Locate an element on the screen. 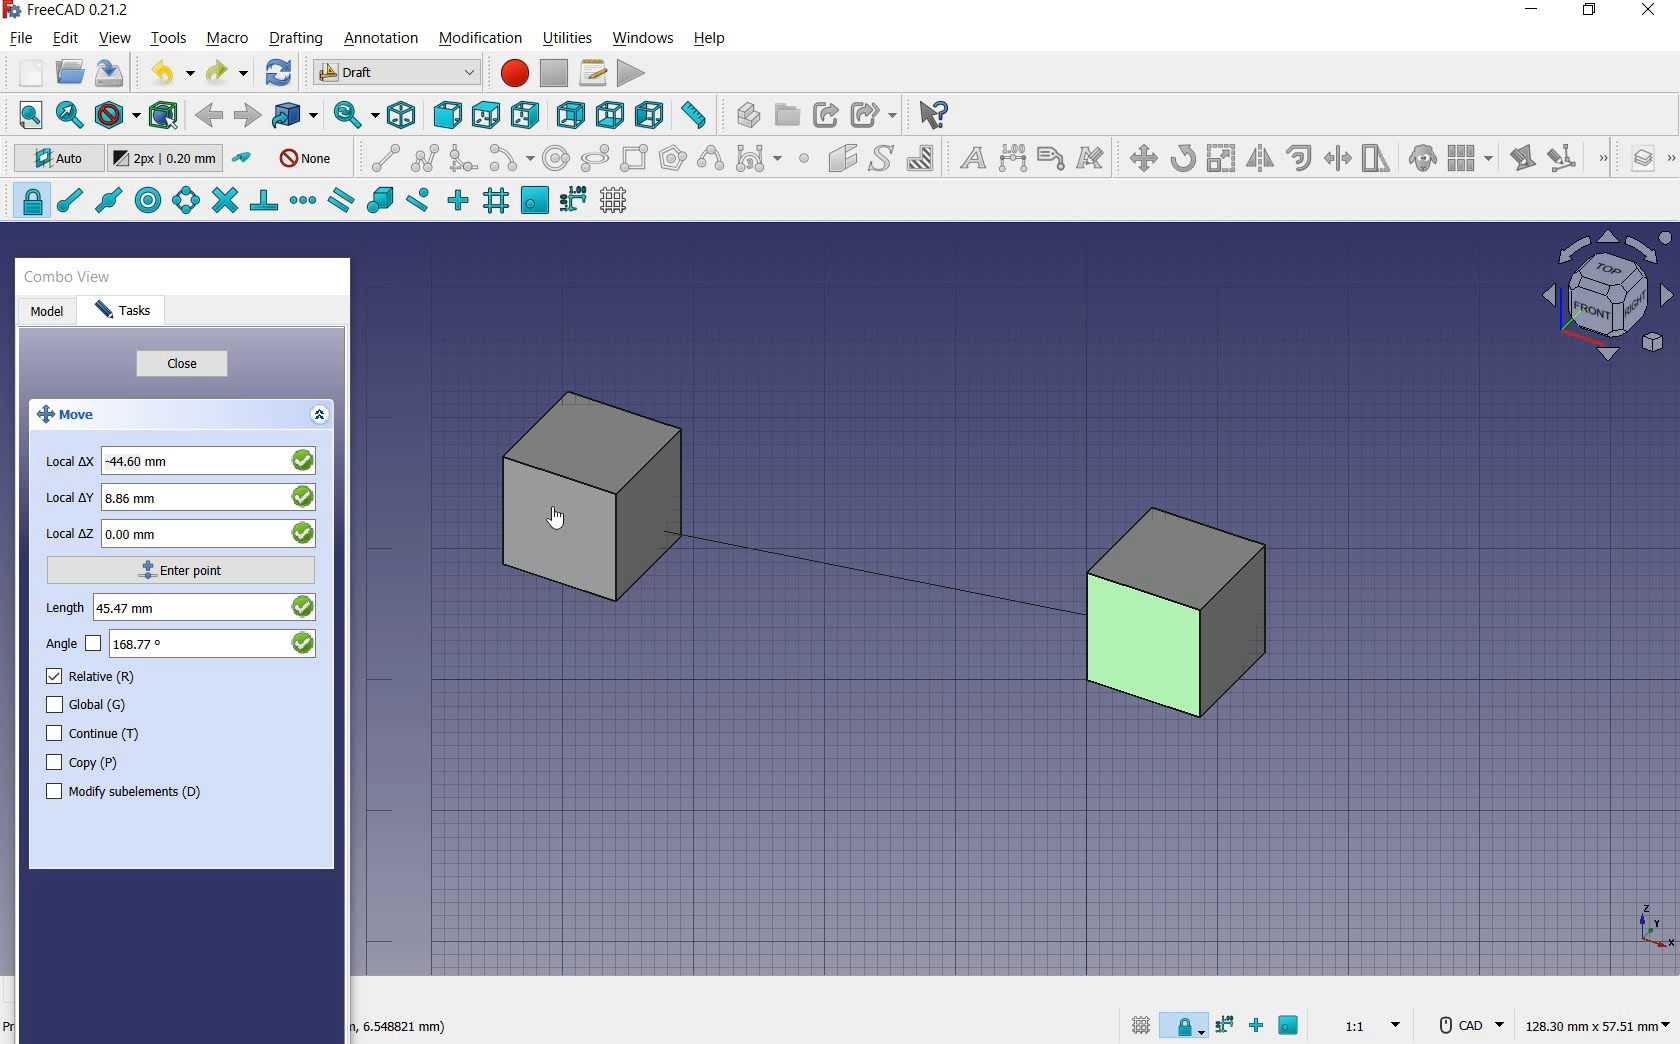 The width and height of the screenshot is (1680, 1044). view is located at coordinates (115, 37).